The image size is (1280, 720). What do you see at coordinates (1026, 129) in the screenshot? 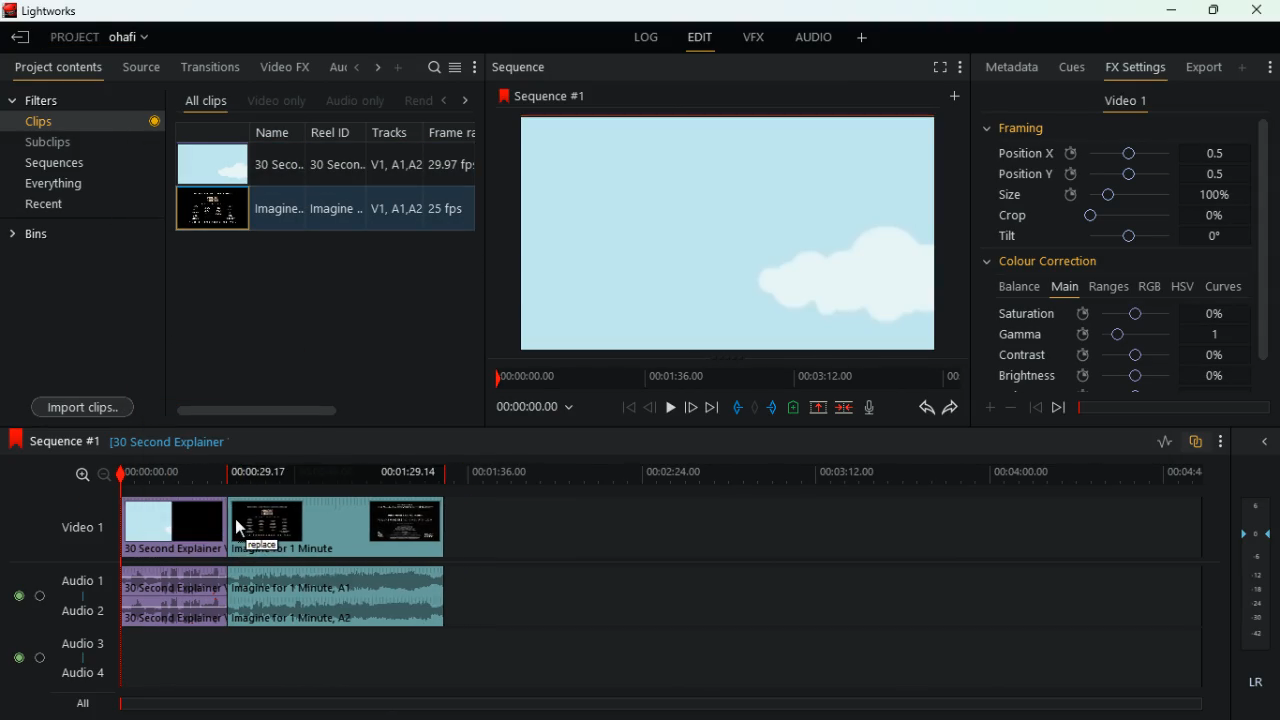
I see `framing` at bounding box center [1026, 129].